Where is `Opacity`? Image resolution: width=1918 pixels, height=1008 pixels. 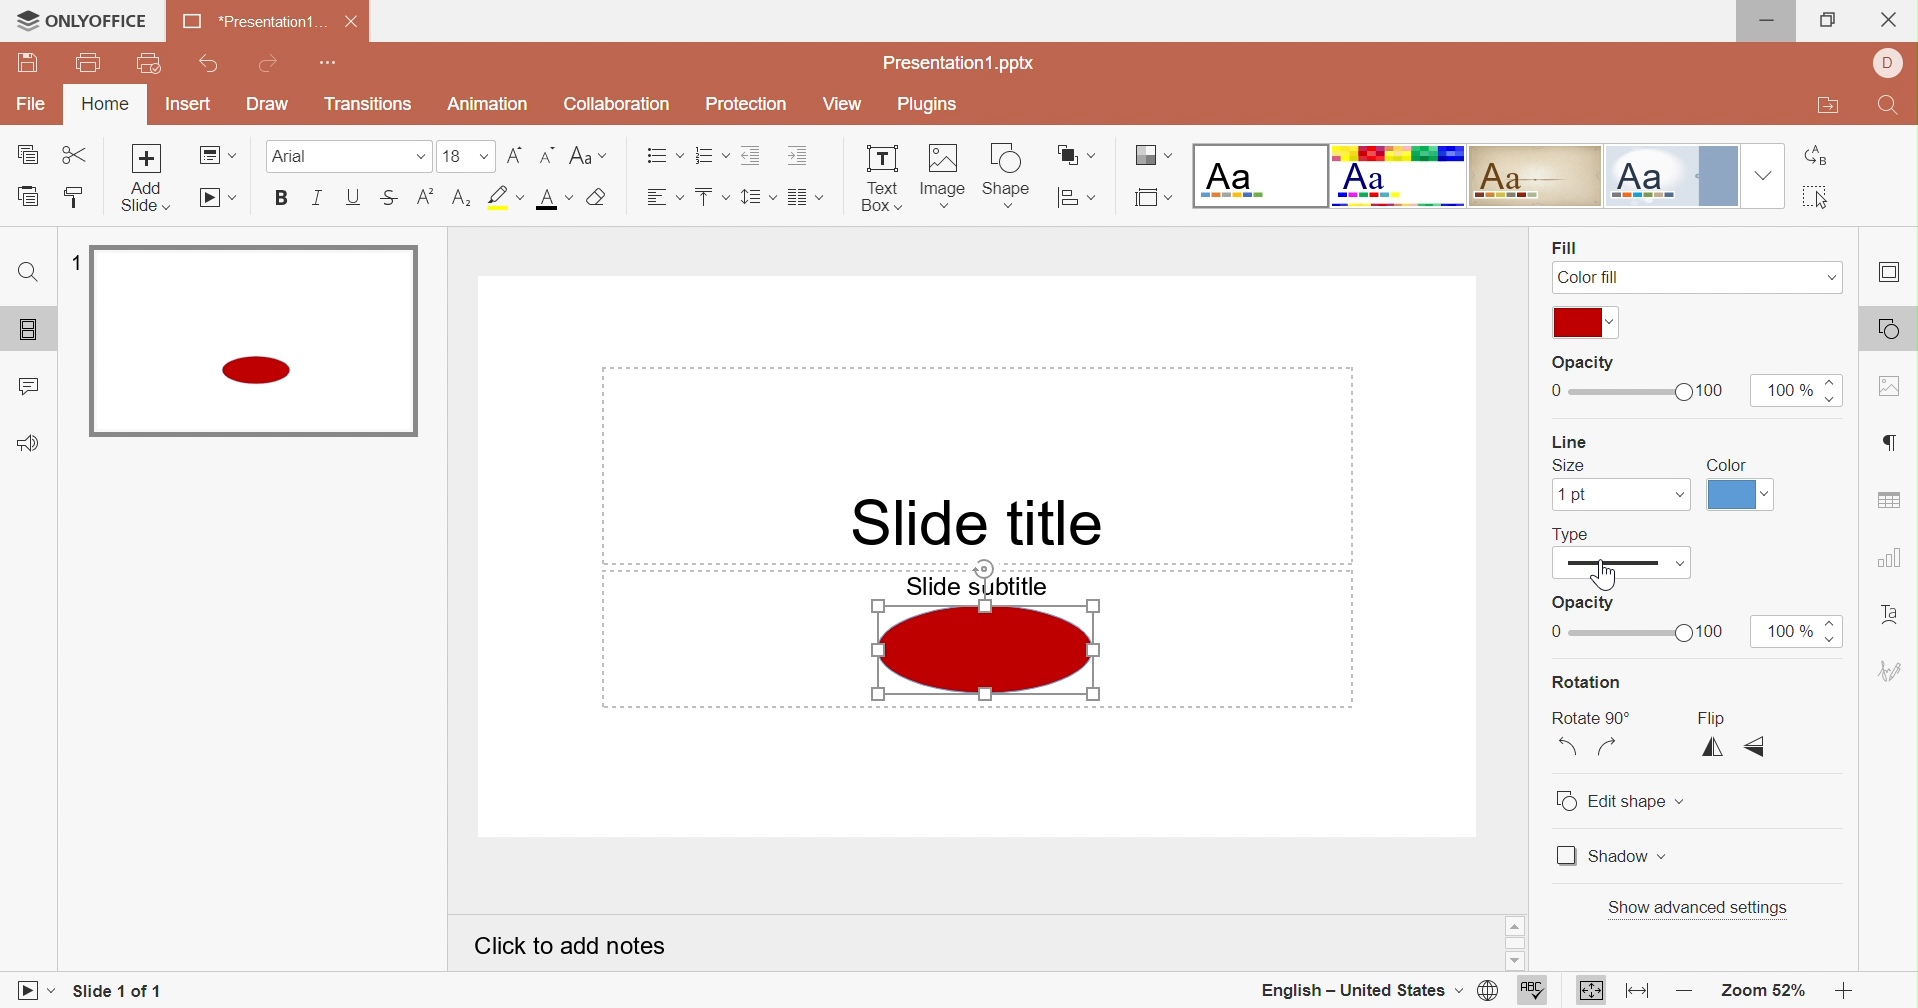
Opacity is located at coordinates (1582, 365).